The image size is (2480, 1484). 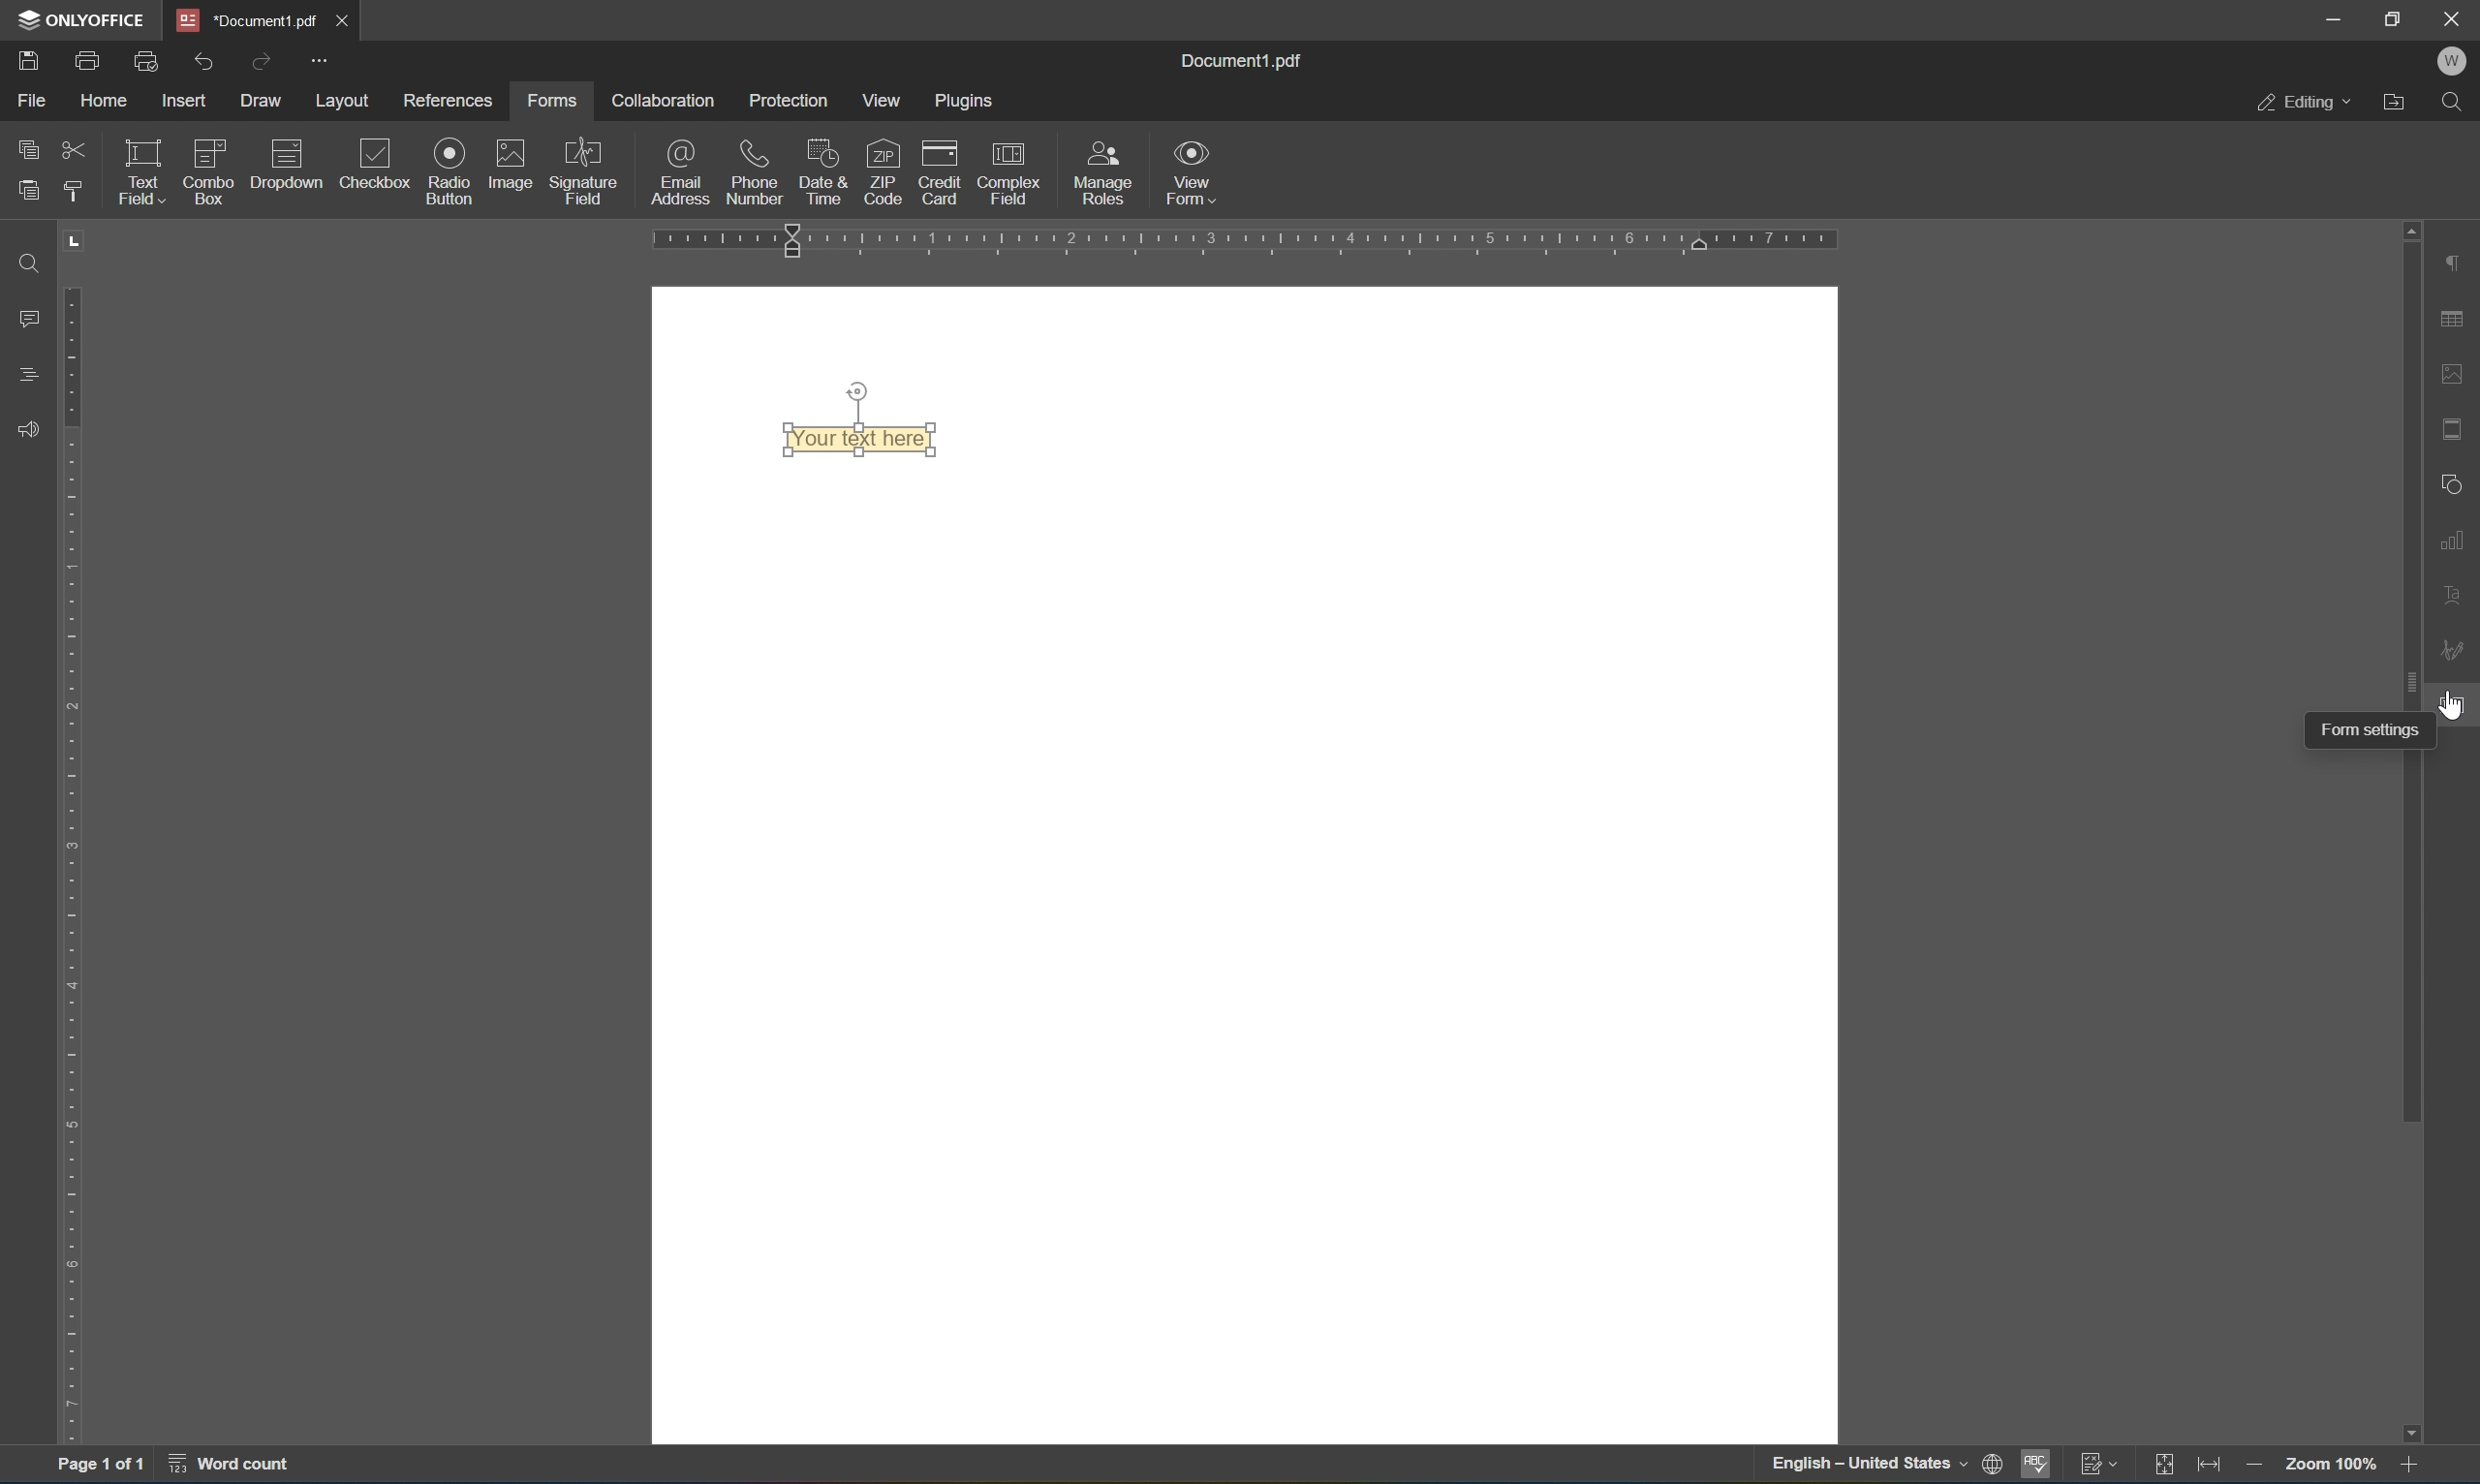 I want to click on radio button, so click(x=452, y=170).